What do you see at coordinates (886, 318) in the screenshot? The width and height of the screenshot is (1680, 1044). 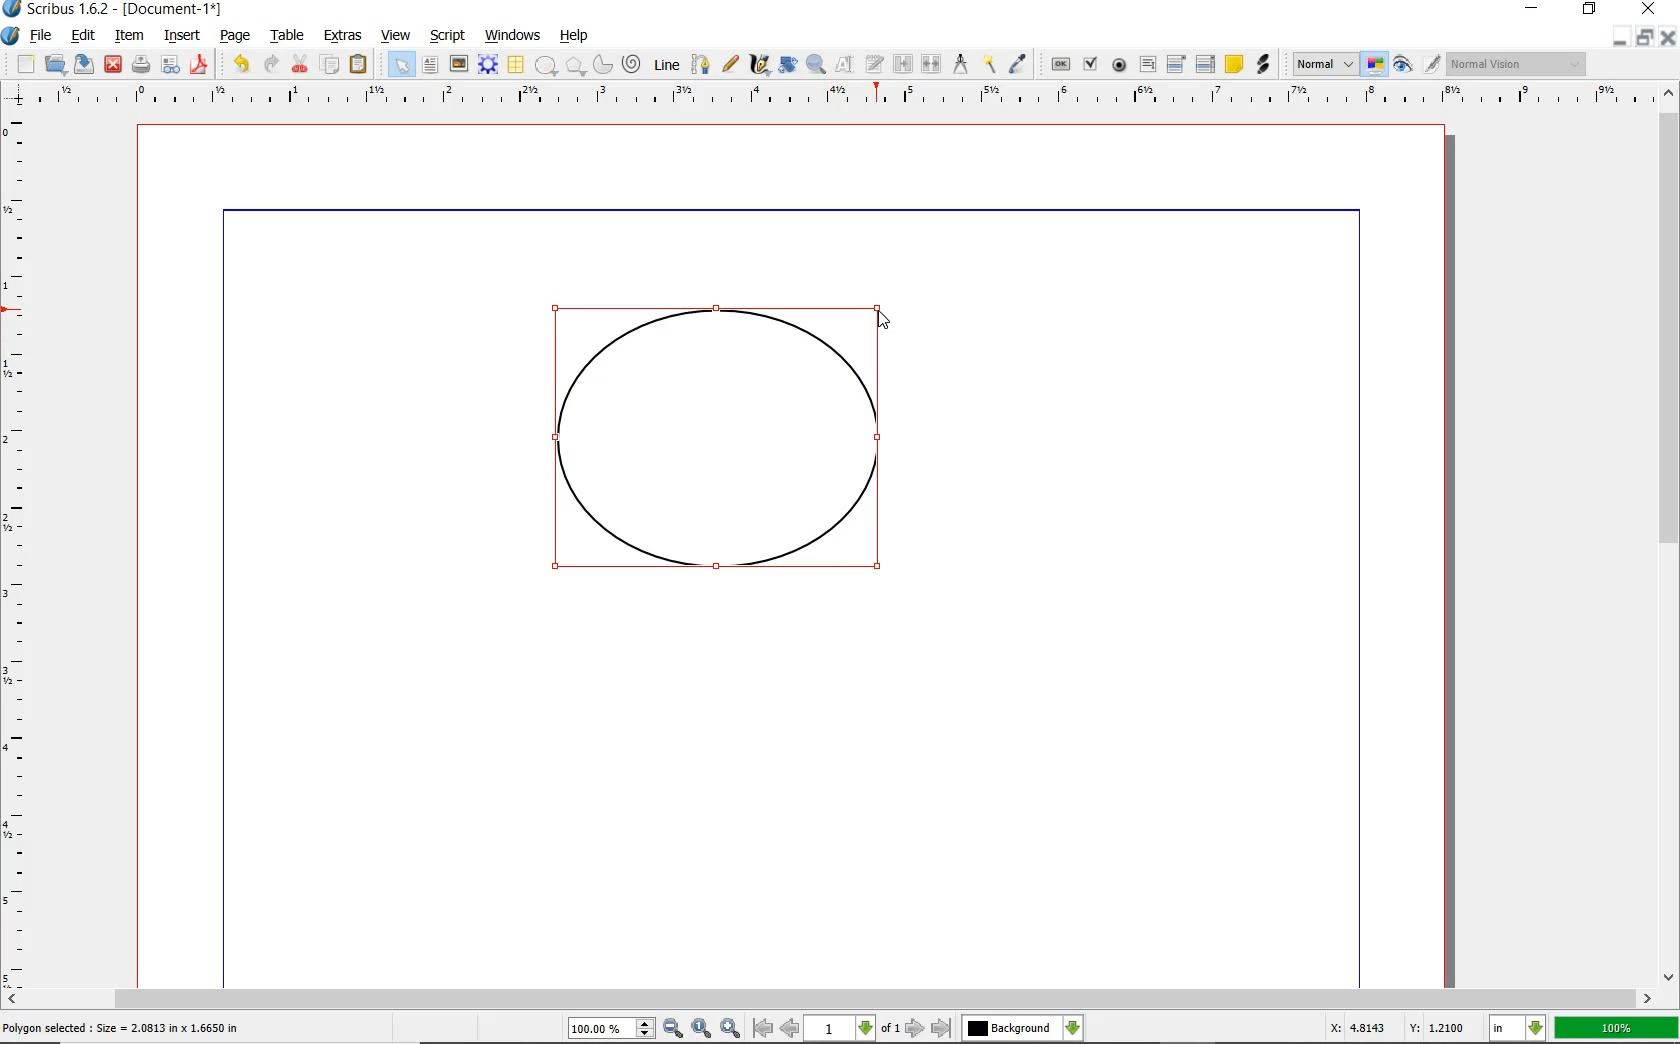 I see `shape tool` at bounding box center [886, 318].